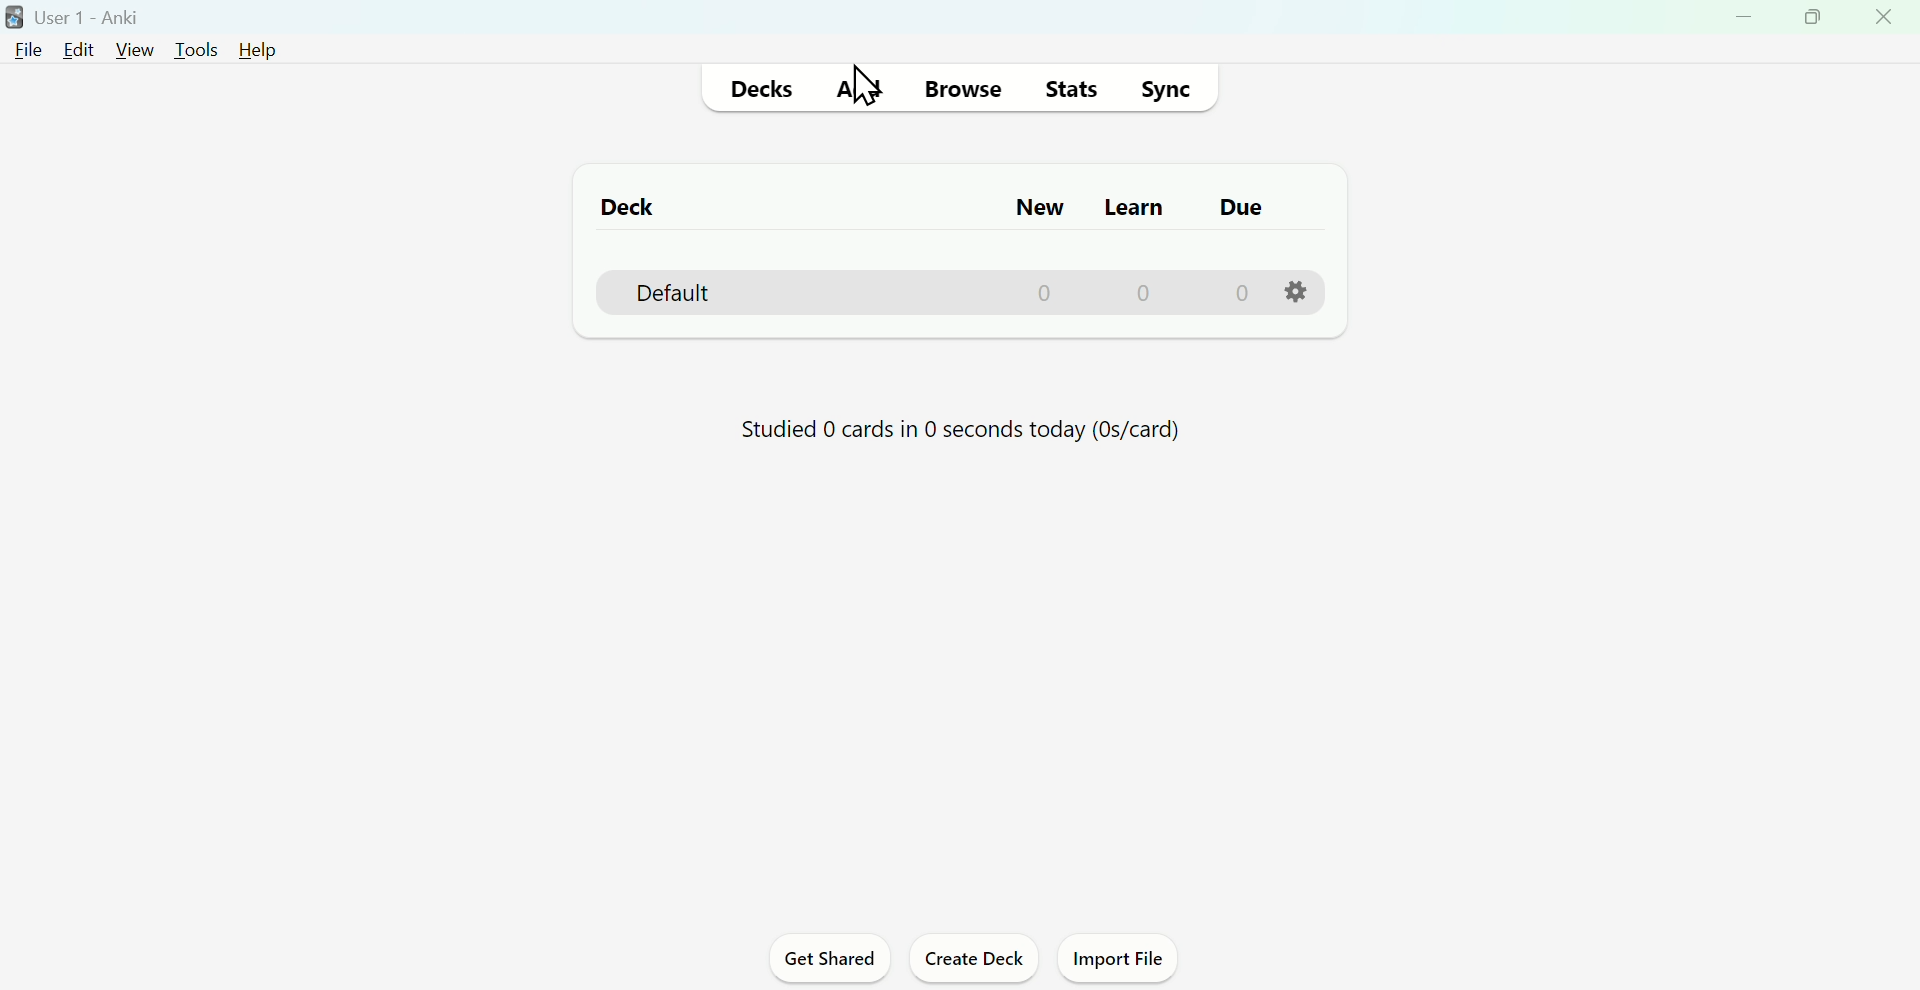 The width and height of the screenshot is (1920, 990). What do you see at coordinates (1883, 21) in the screenshot?
I see `Close` at bounding box center [1883, 21].